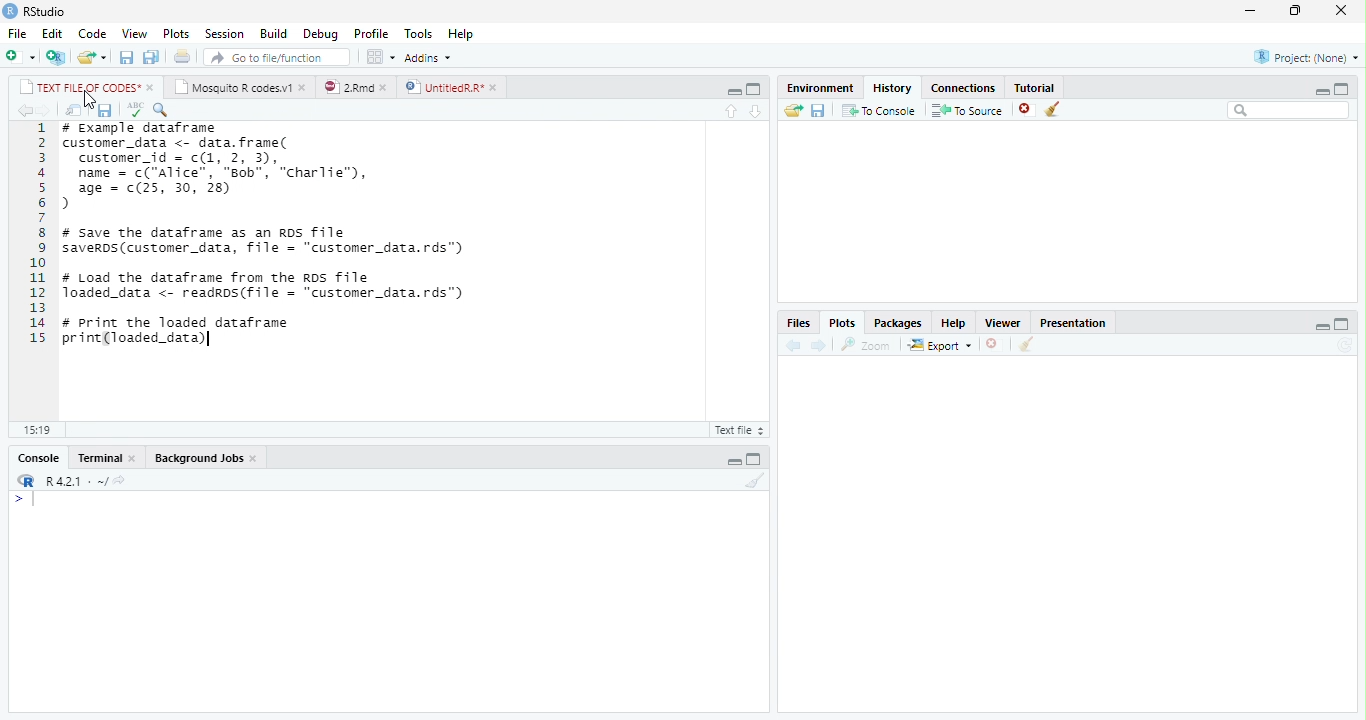 This screenshot has width=1366, height=720. What do you see at coordinates (90, 100) in the screenshot?
I see `cursor` at bounding box center [90, 100].